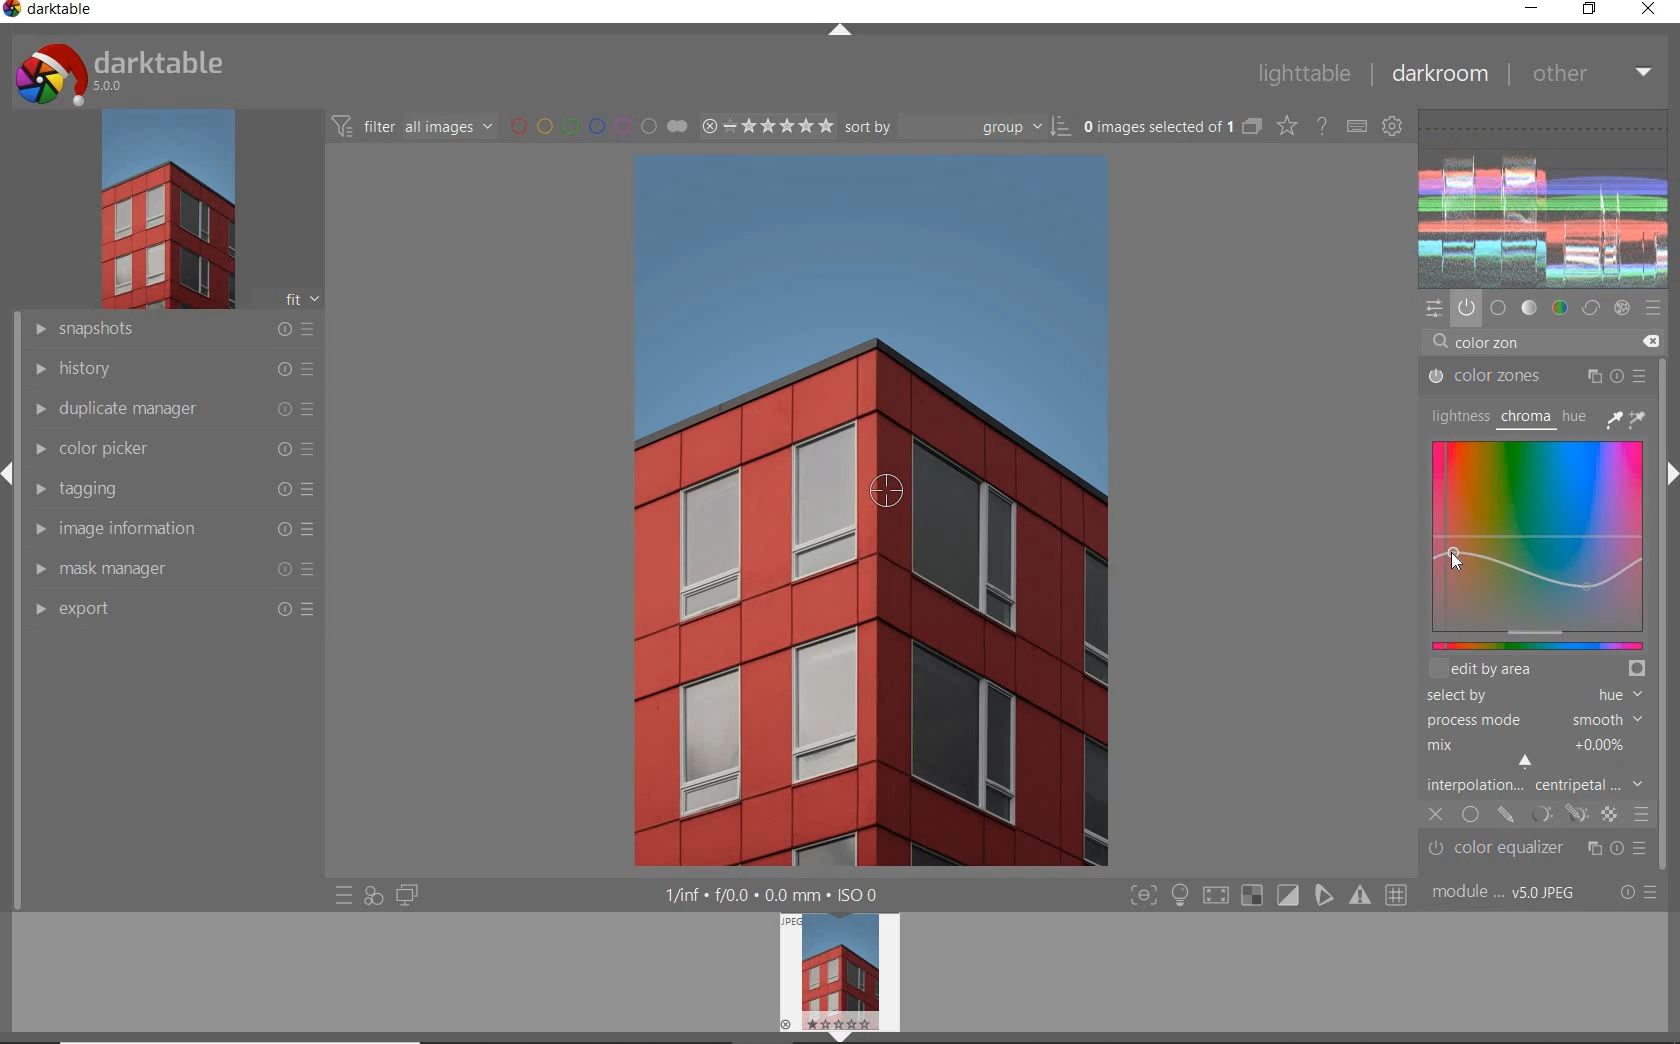 This screenshot has width=1680, height=1044. Describe the element at coordinates (1182, 899) in the screenshot. I see `highlight` at that location.